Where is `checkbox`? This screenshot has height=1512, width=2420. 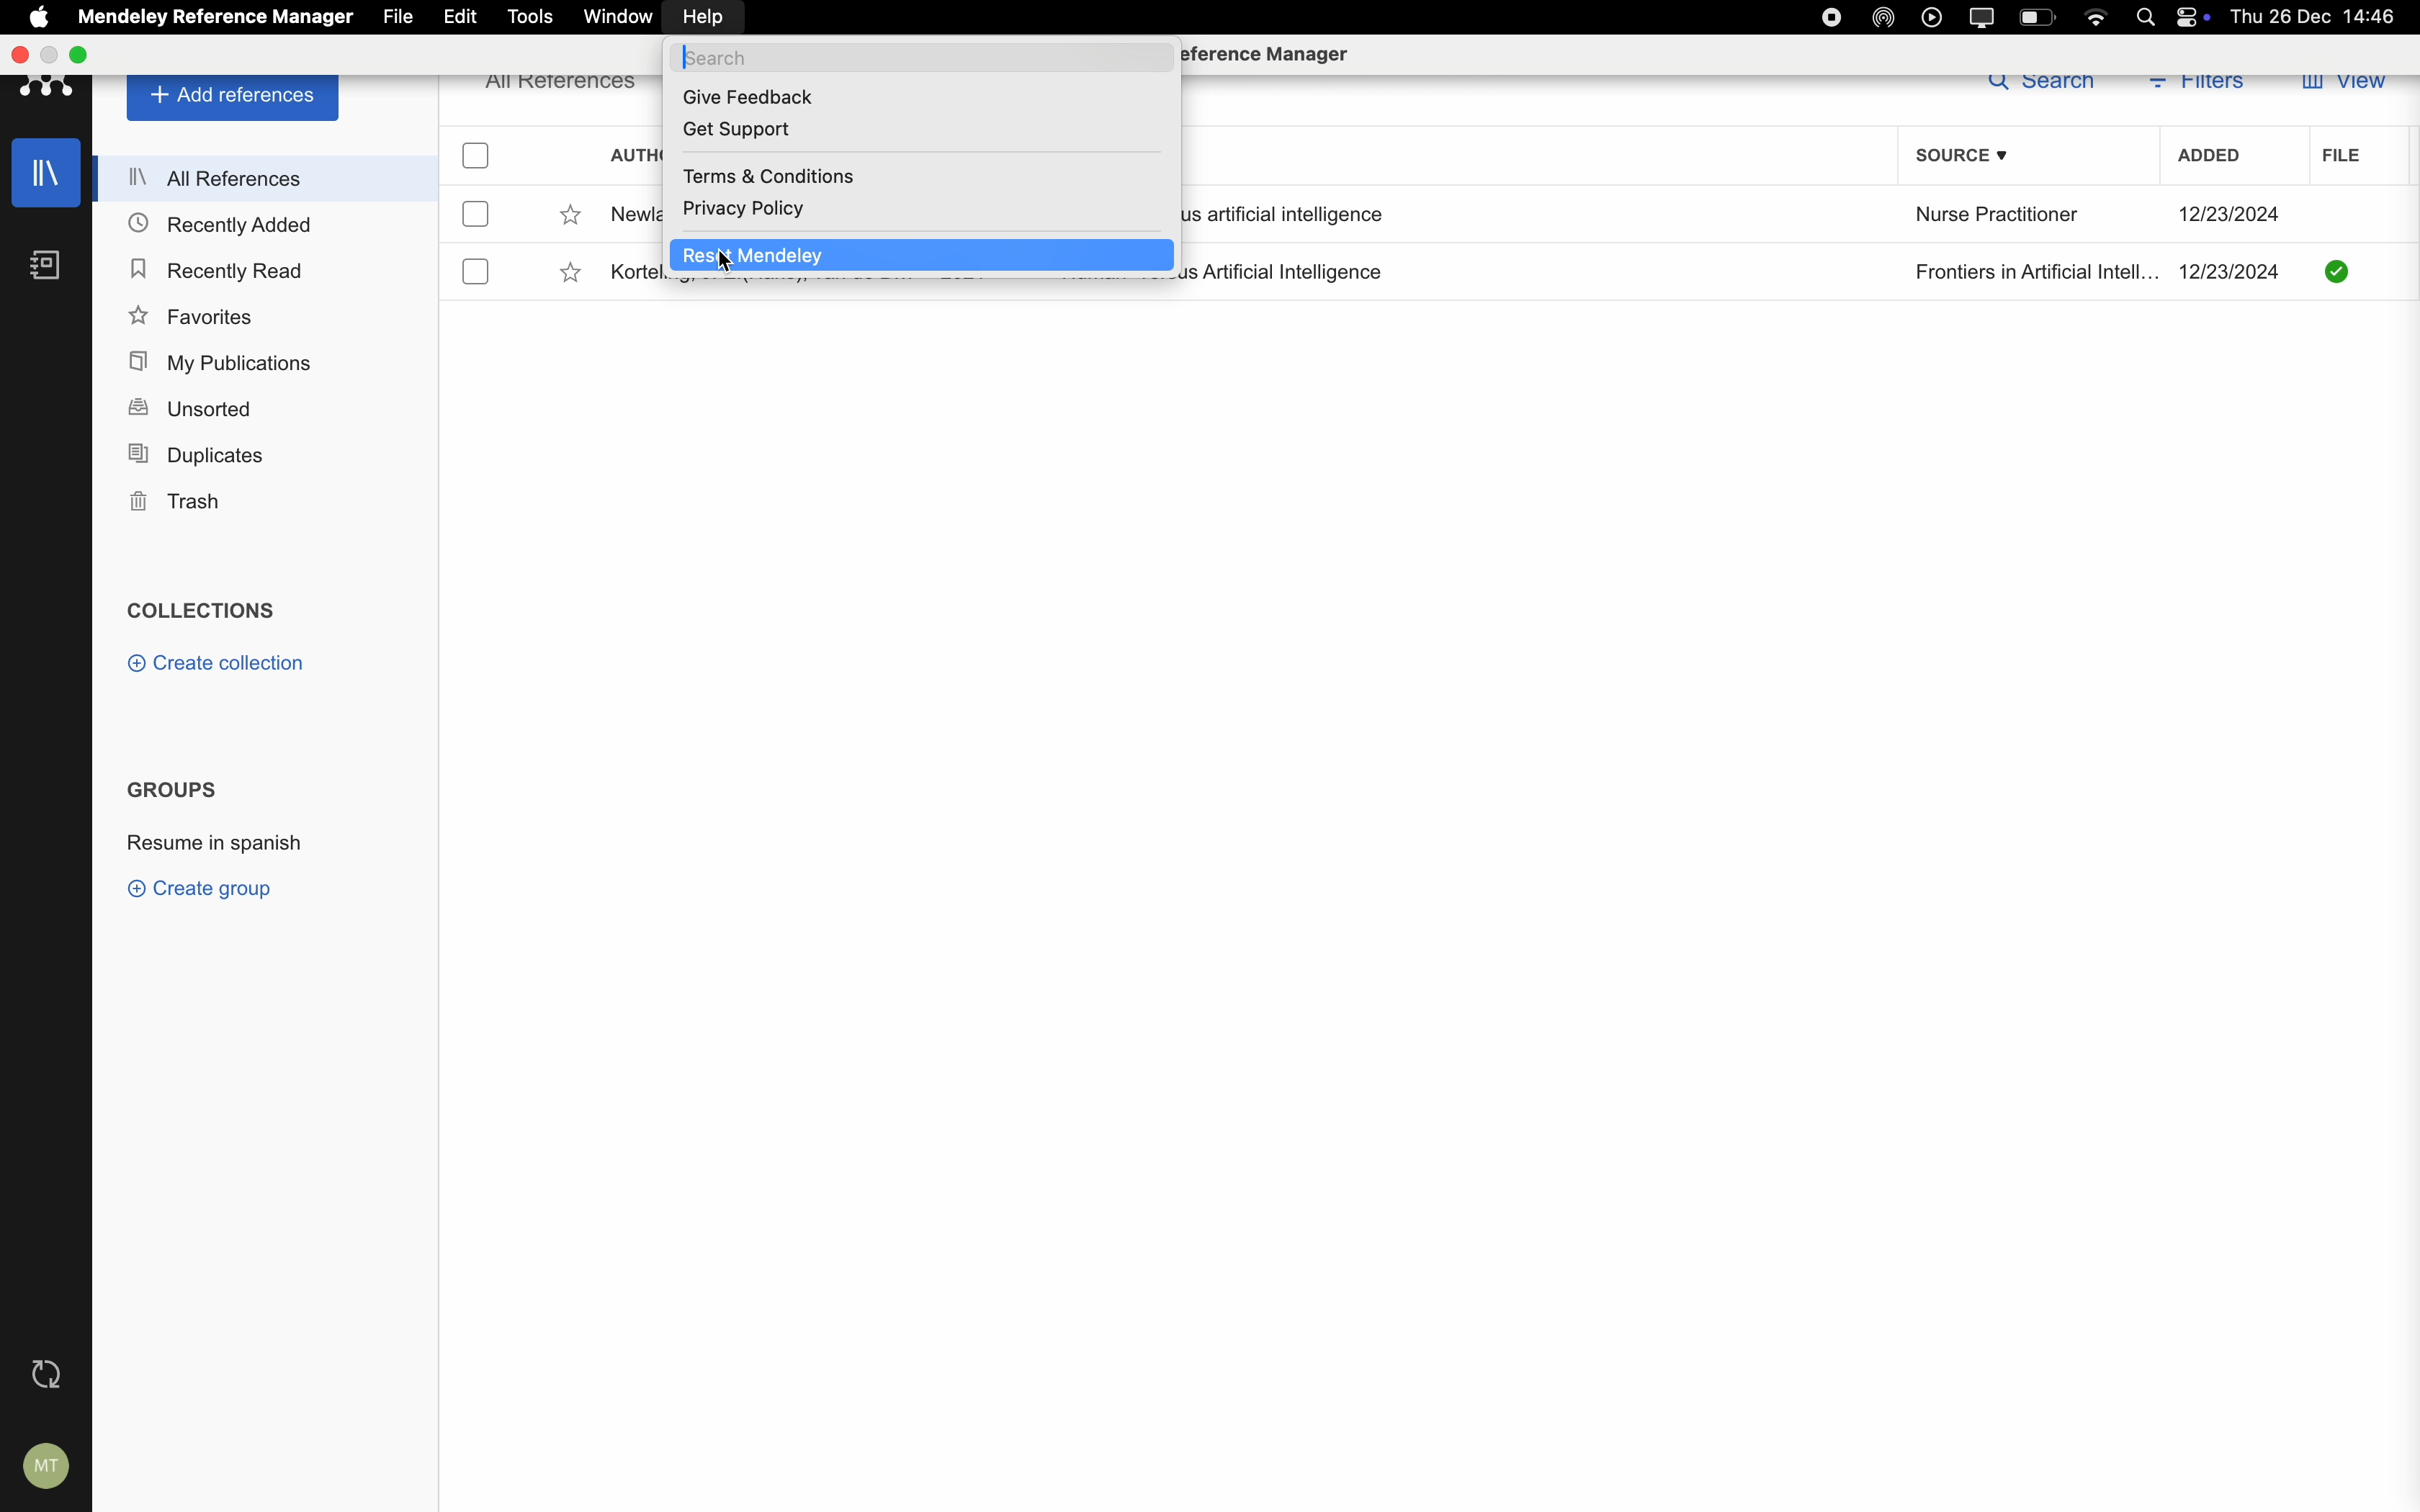 checkbox is located at coordinates (478, 271).